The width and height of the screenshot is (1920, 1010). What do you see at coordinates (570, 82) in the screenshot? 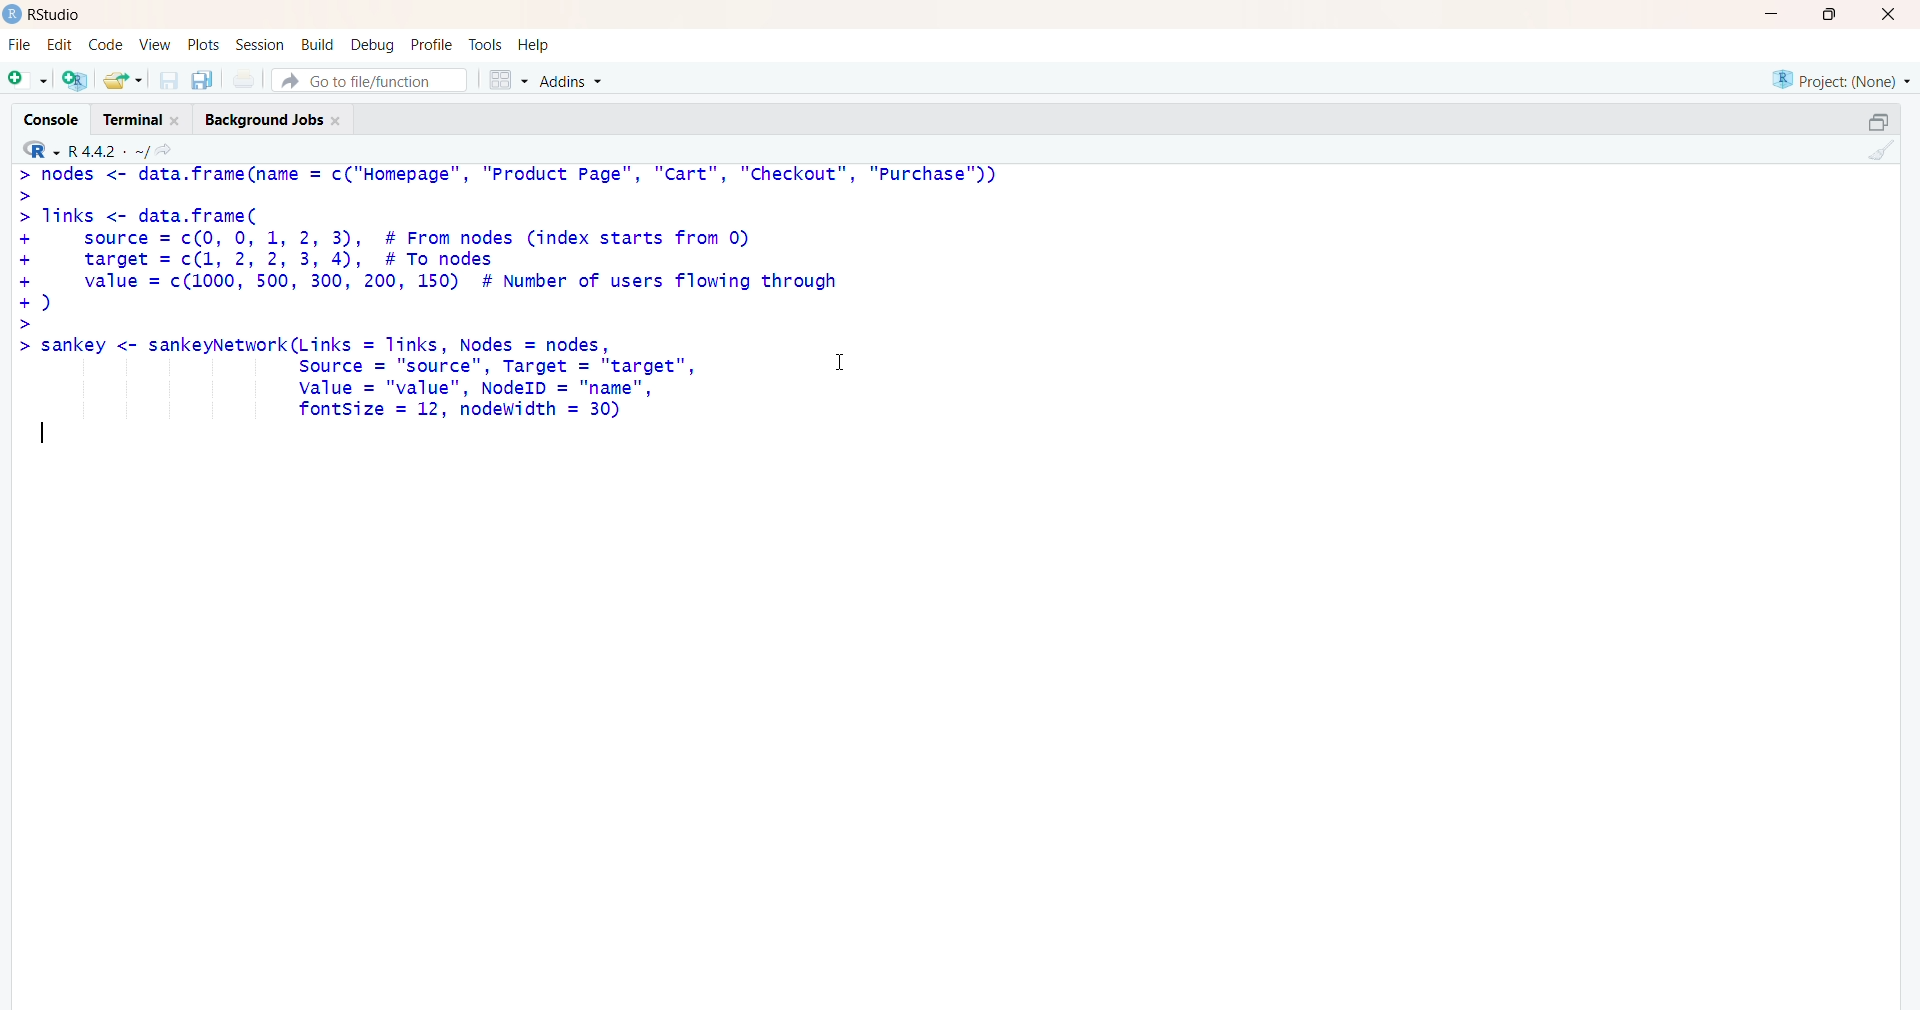
I see `Addins` at bounding box center [570, 82].